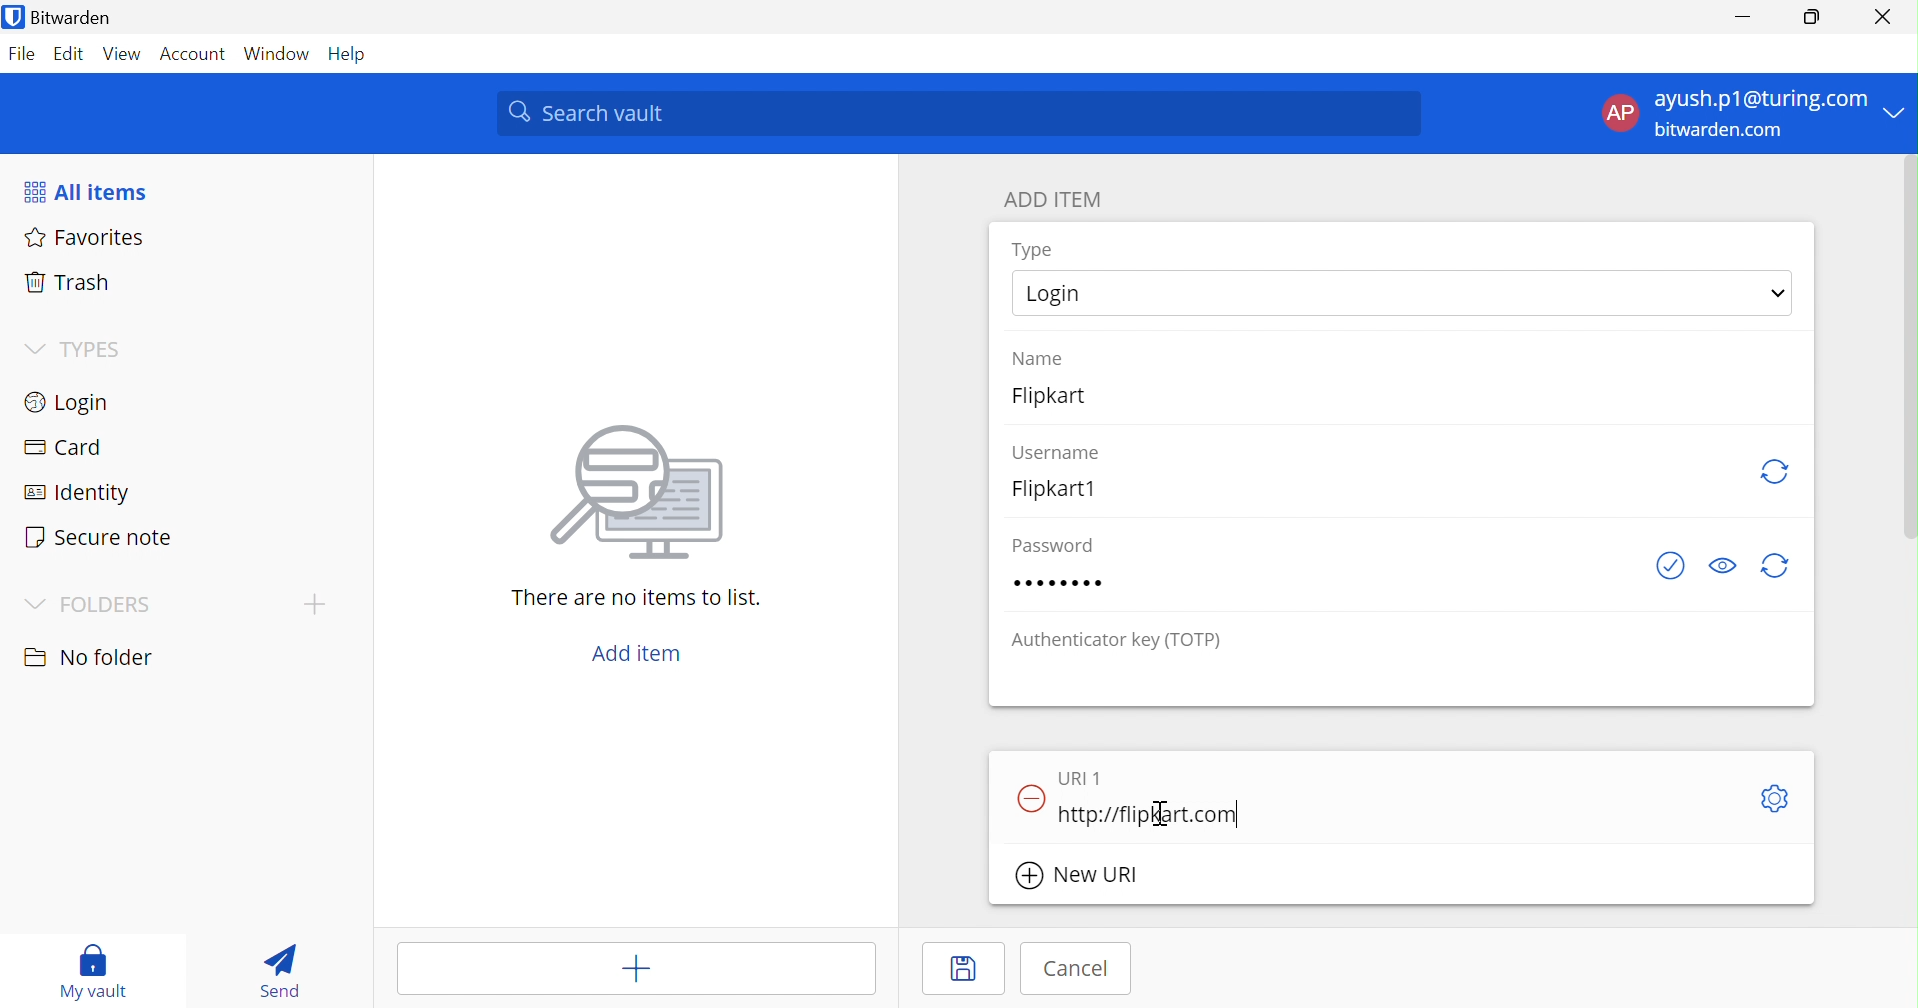 The height and width of the screenshot is (1008, 1918). Describe the element at coordinates (1728, 132) in the screenshot. I see `bitwarden.com` at that location.